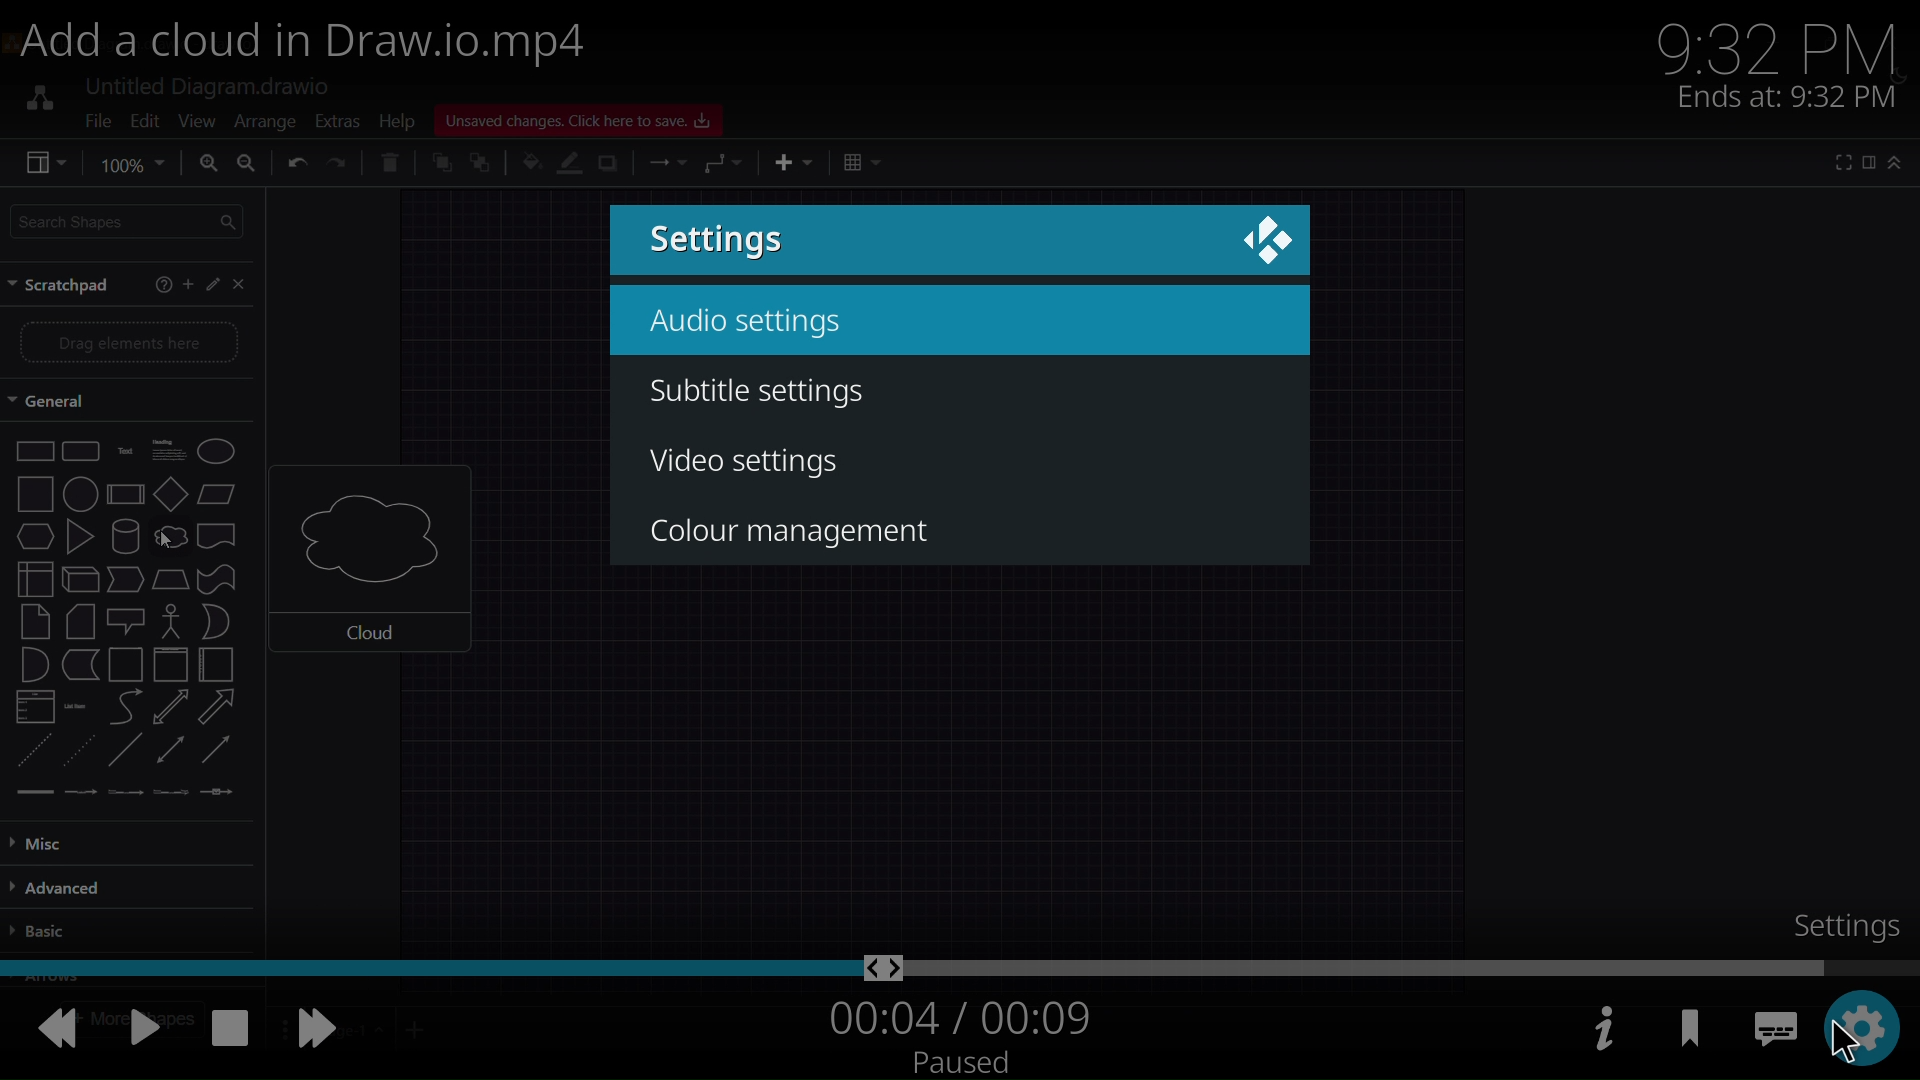  What do you see at coordinates (1866, 1029) in the screenshot?
I see `setting` at bounding box center [1866, 1029].